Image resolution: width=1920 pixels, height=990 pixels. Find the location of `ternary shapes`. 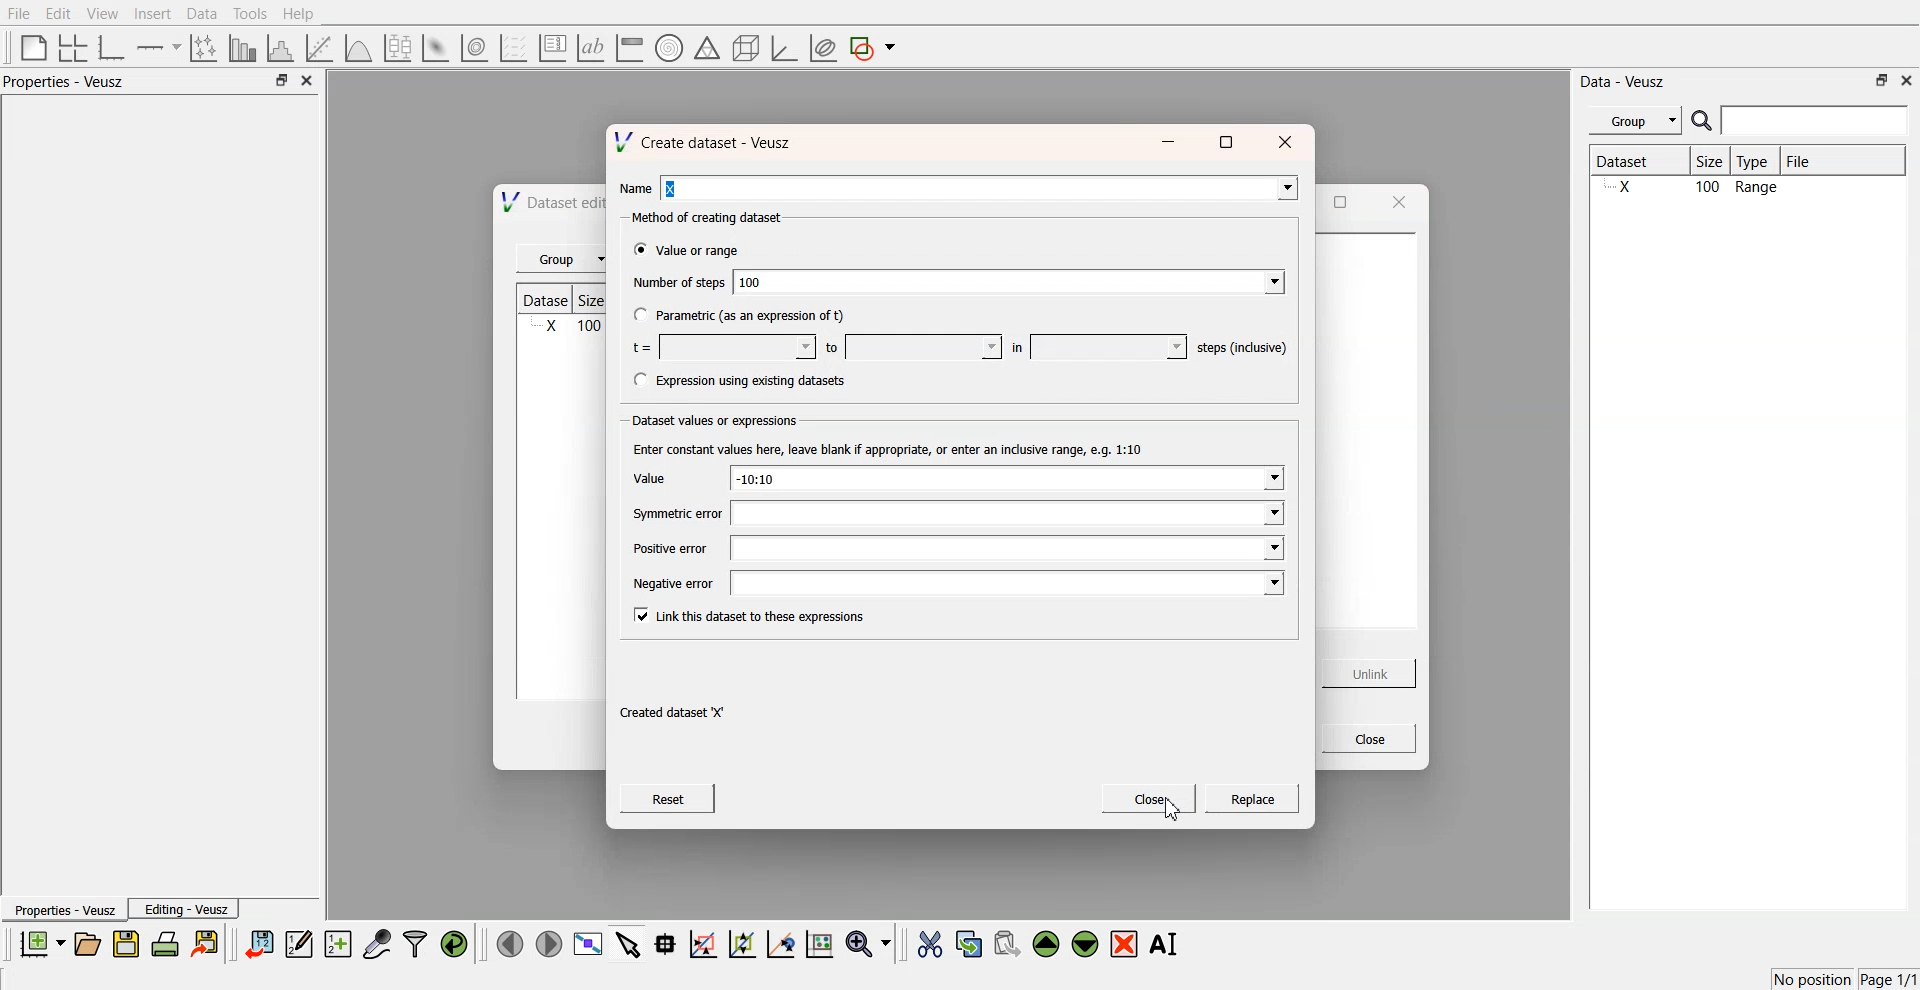

ternary shapes is located at coordinates (704, 50).